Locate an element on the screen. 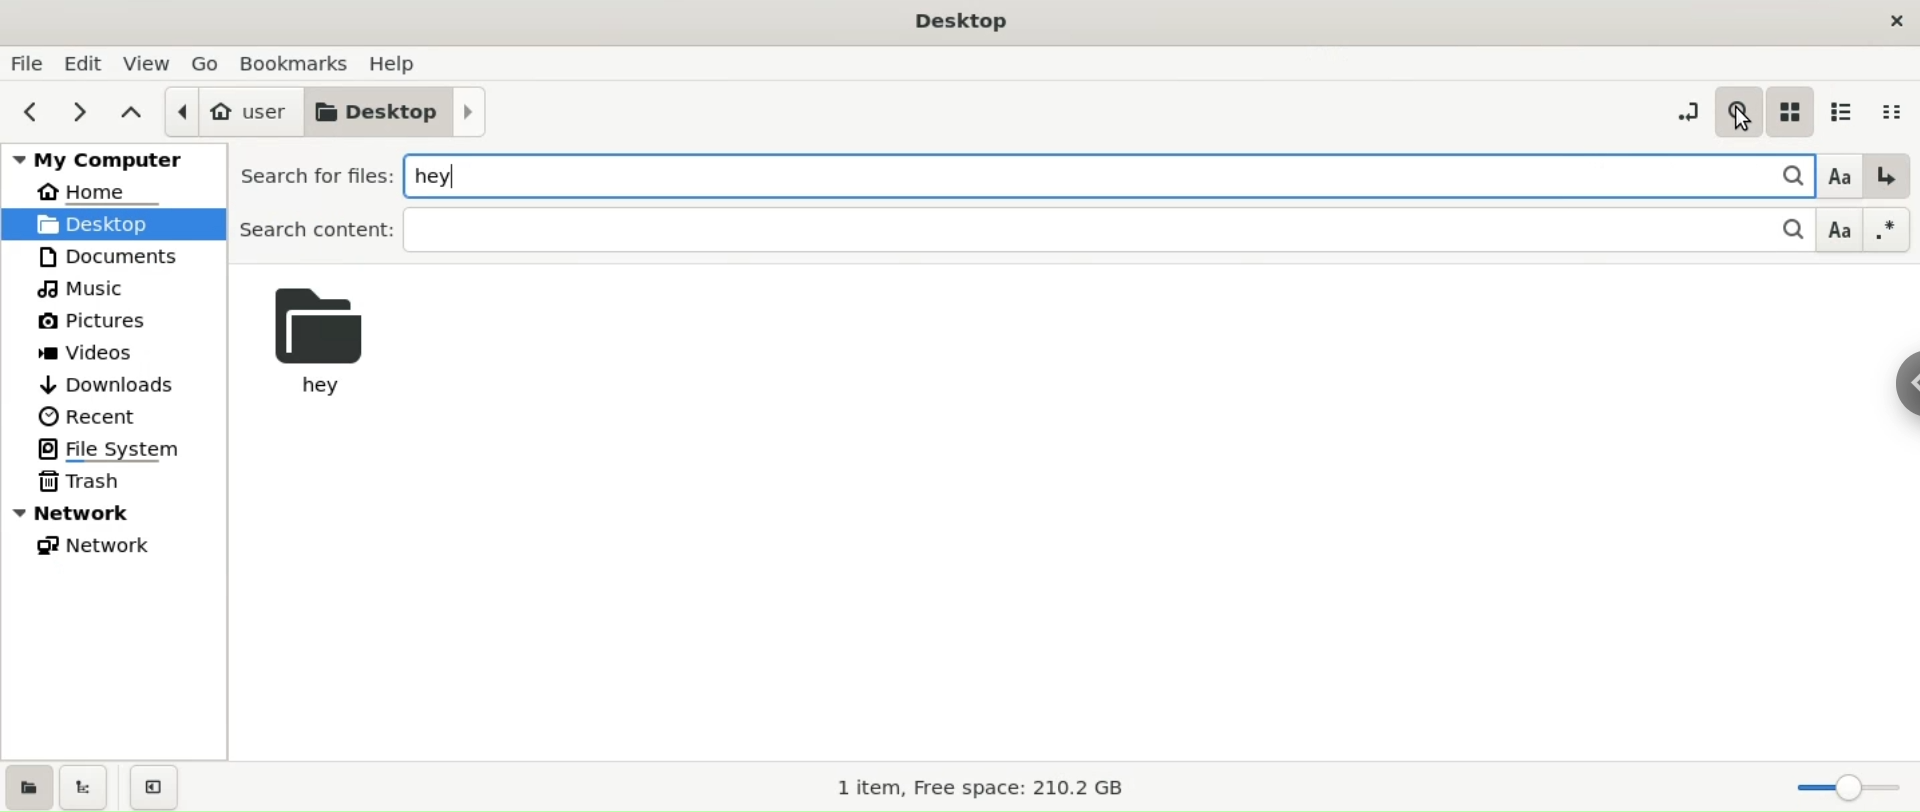 This screenshot has width=1920, height=812. close sidebar is located at coordinates (152, 789).